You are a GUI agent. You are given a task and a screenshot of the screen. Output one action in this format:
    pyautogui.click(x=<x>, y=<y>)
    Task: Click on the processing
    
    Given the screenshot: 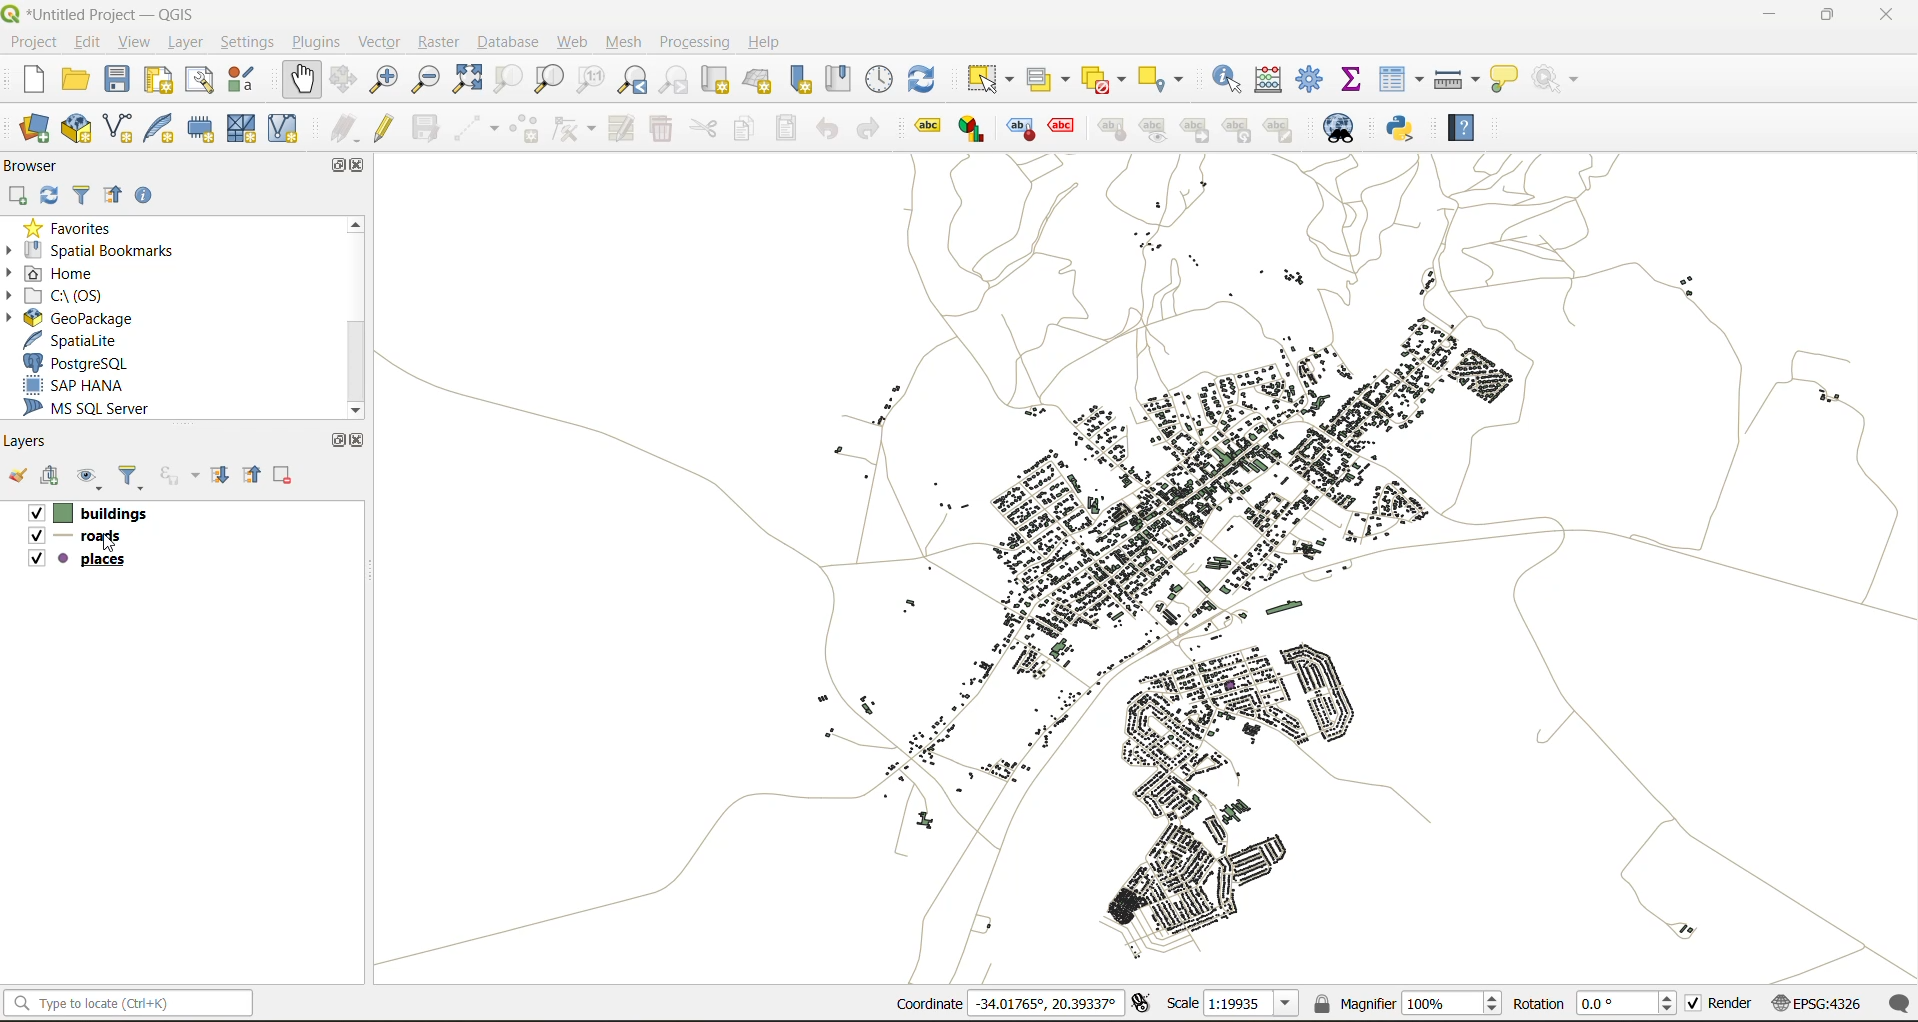 What is the action you would take?
    pyautogui.click(x=693, y=42)
    